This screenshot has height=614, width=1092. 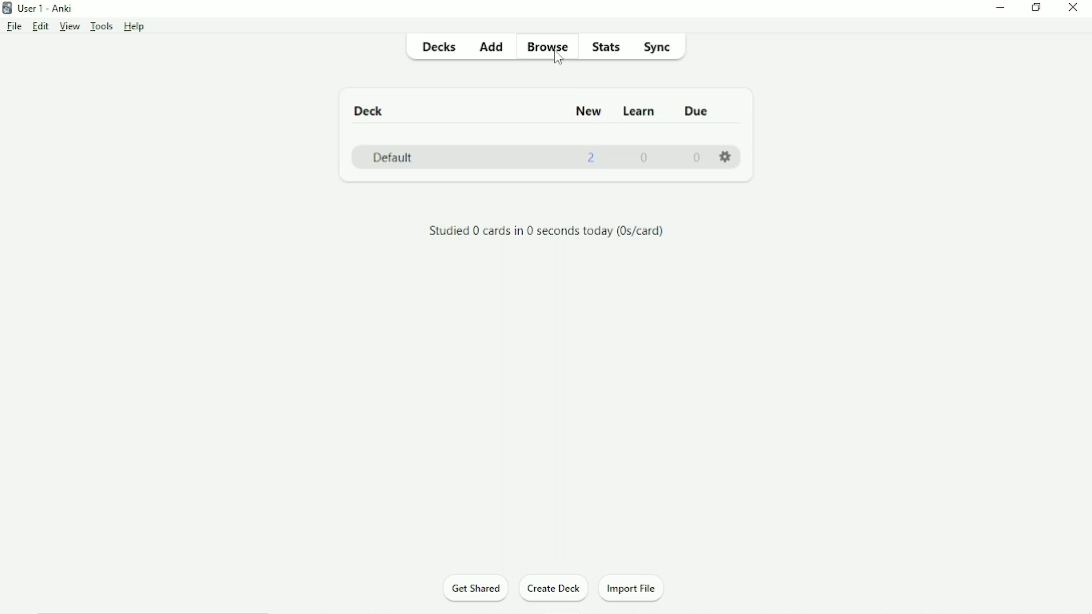 I want to click on Decks, so click(x=437, y=46).